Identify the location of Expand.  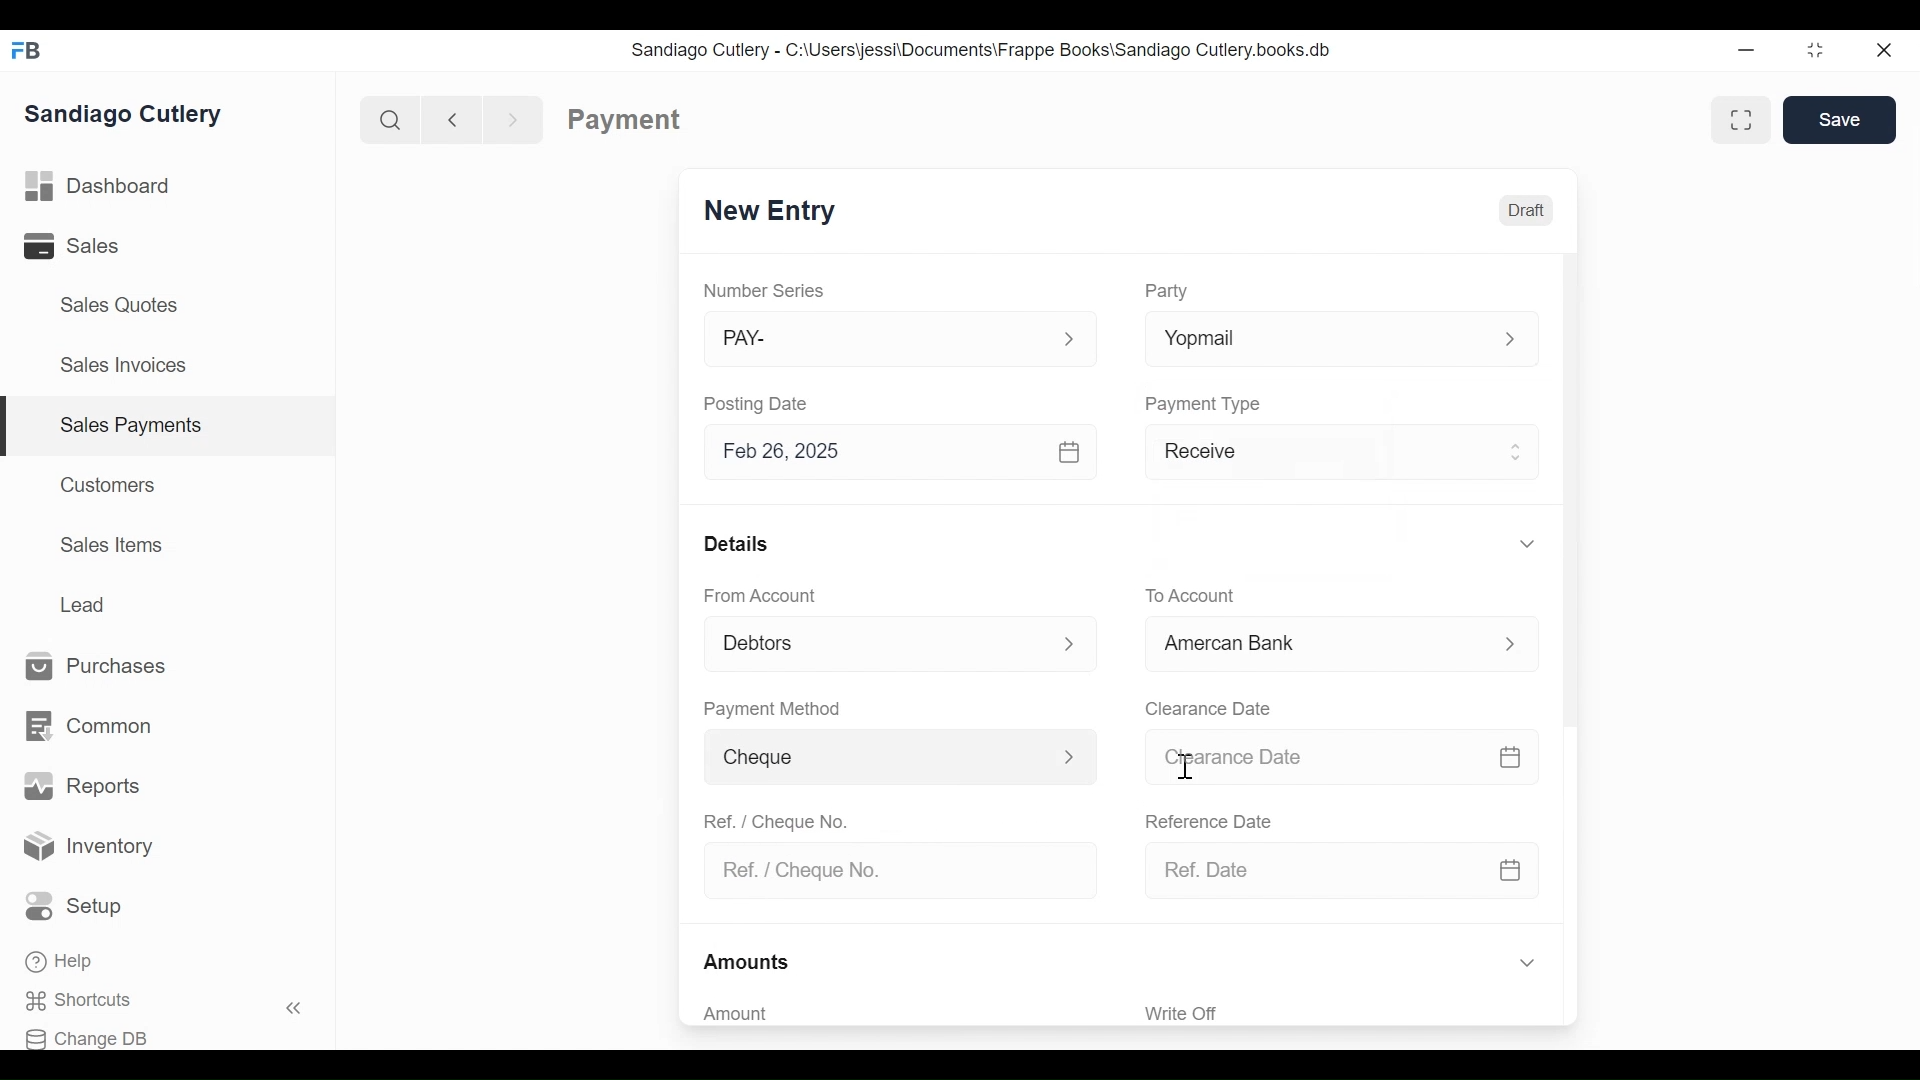
(1514, 645).